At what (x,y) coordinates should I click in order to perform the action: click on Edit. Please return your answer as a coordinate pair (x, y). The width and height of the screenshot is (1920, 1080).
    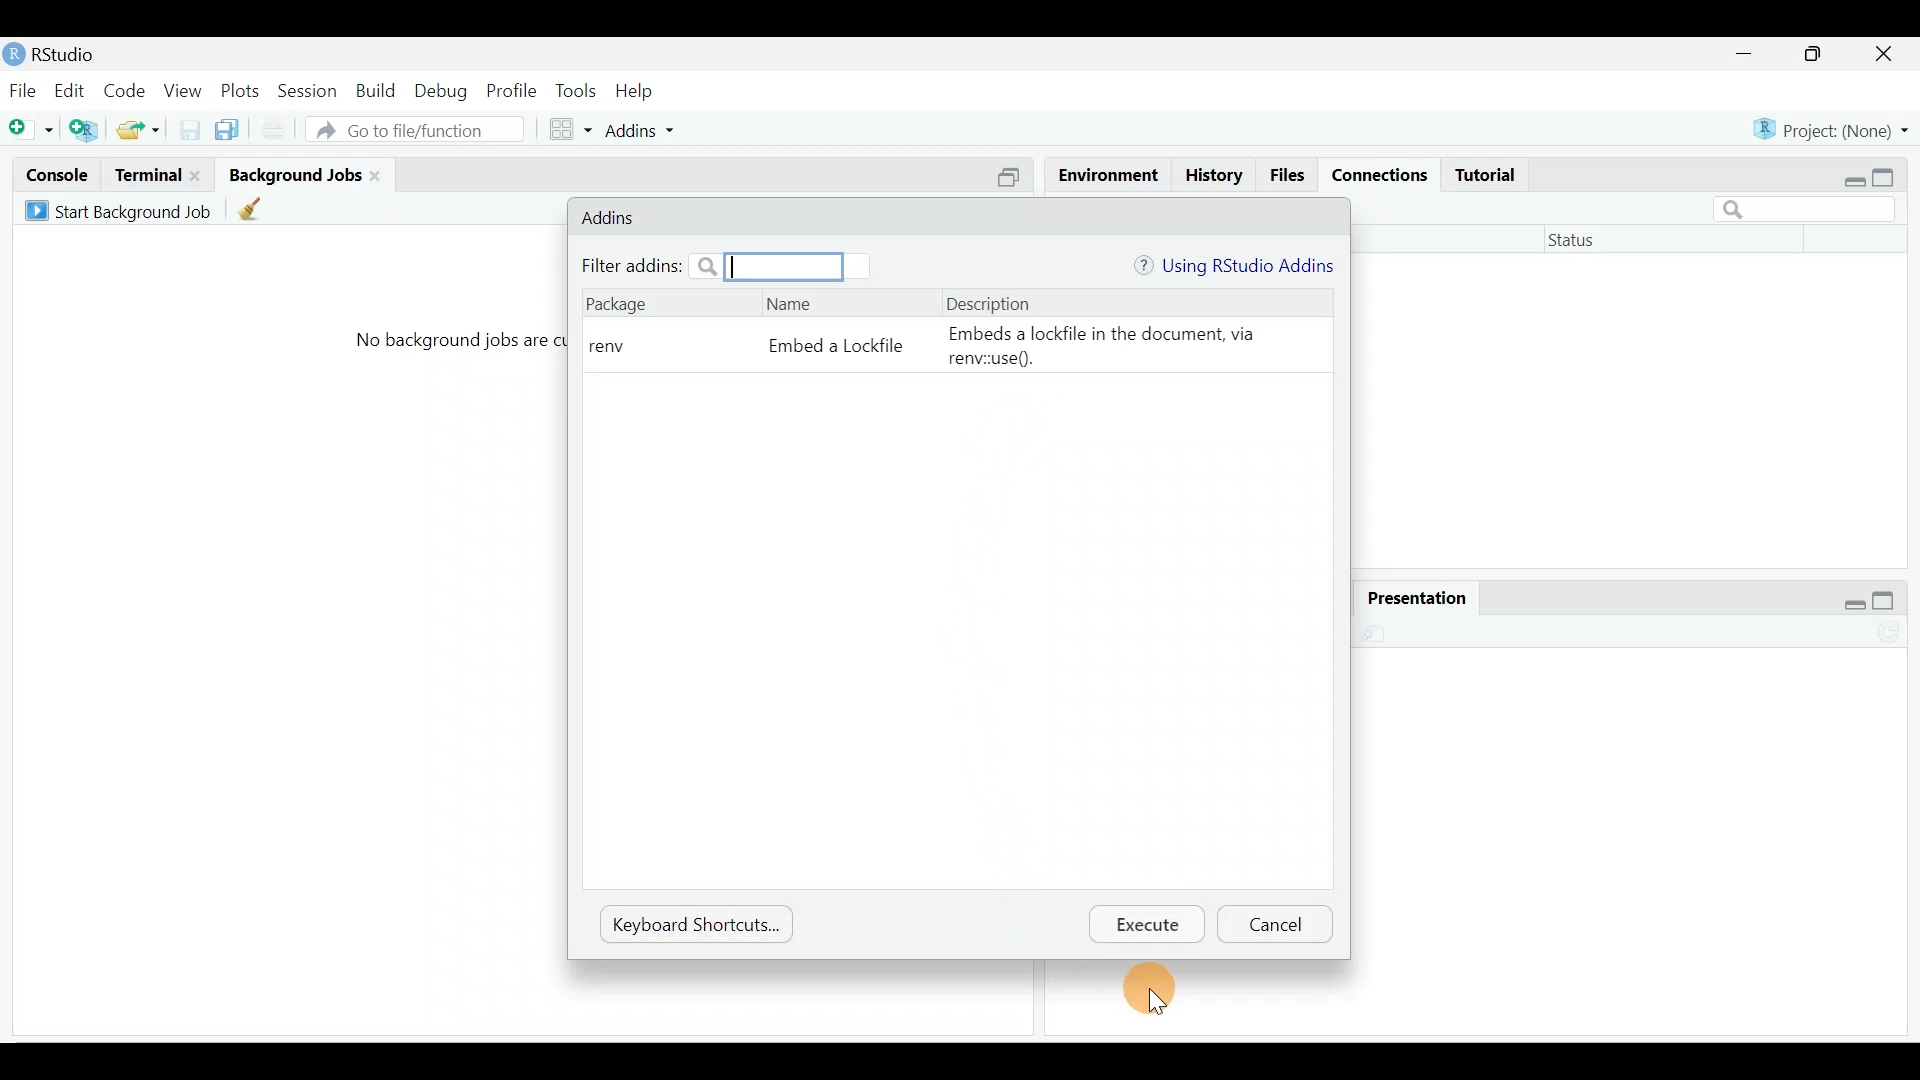
    Looking at the image, I should click on (1308, 635).